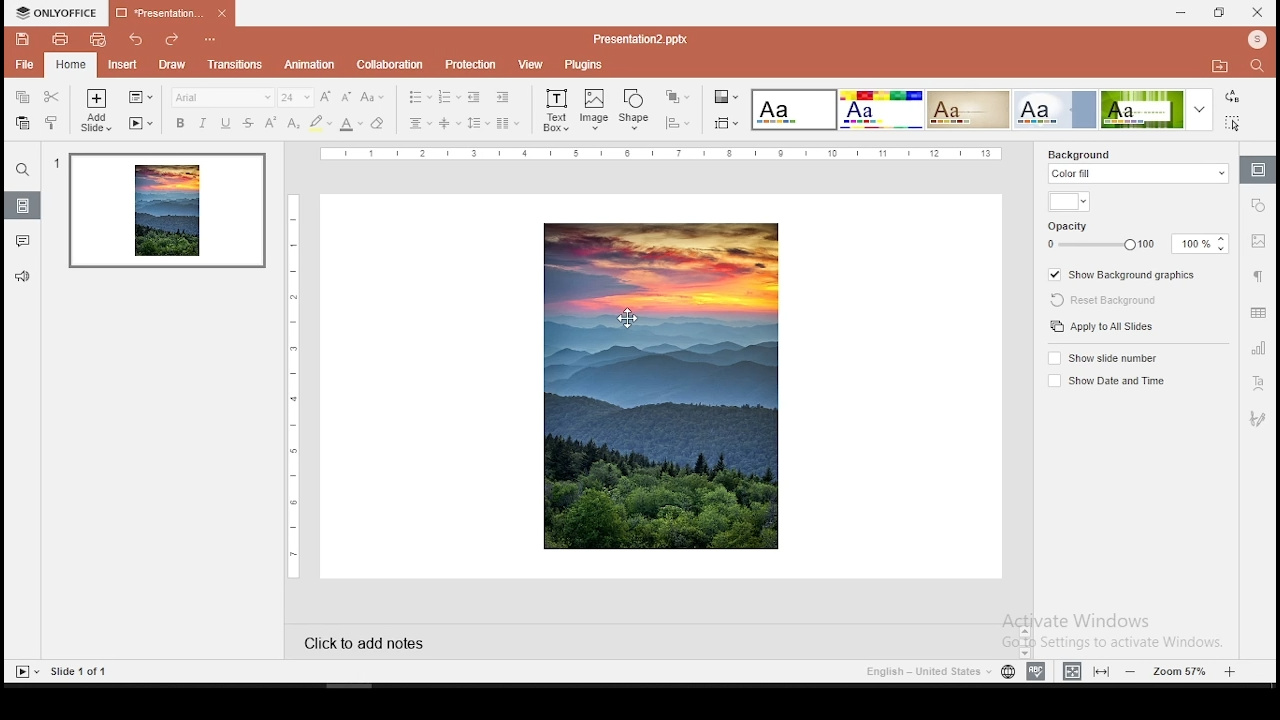  Describe the element at coordinates (880, 109) in the screenshot. I see `theme ` at that location.